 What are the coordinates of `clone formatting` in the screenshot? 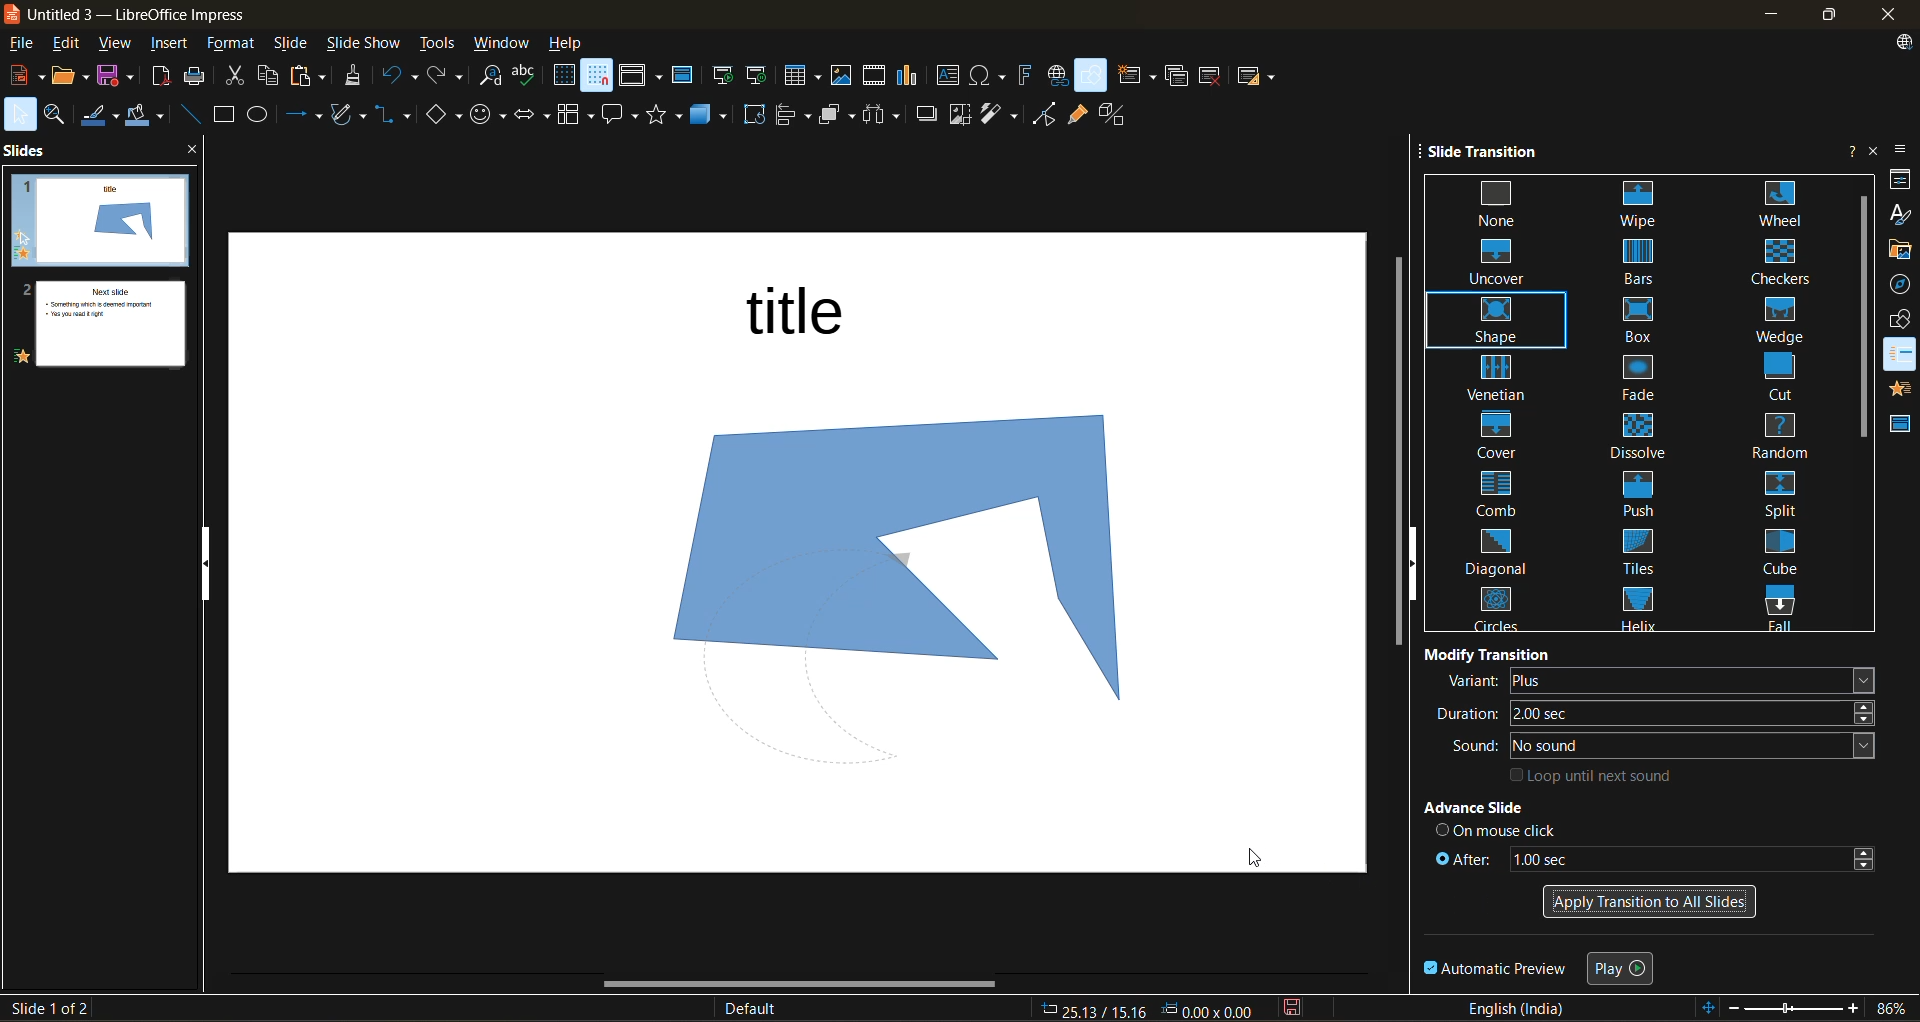 It's located at (359, 77).